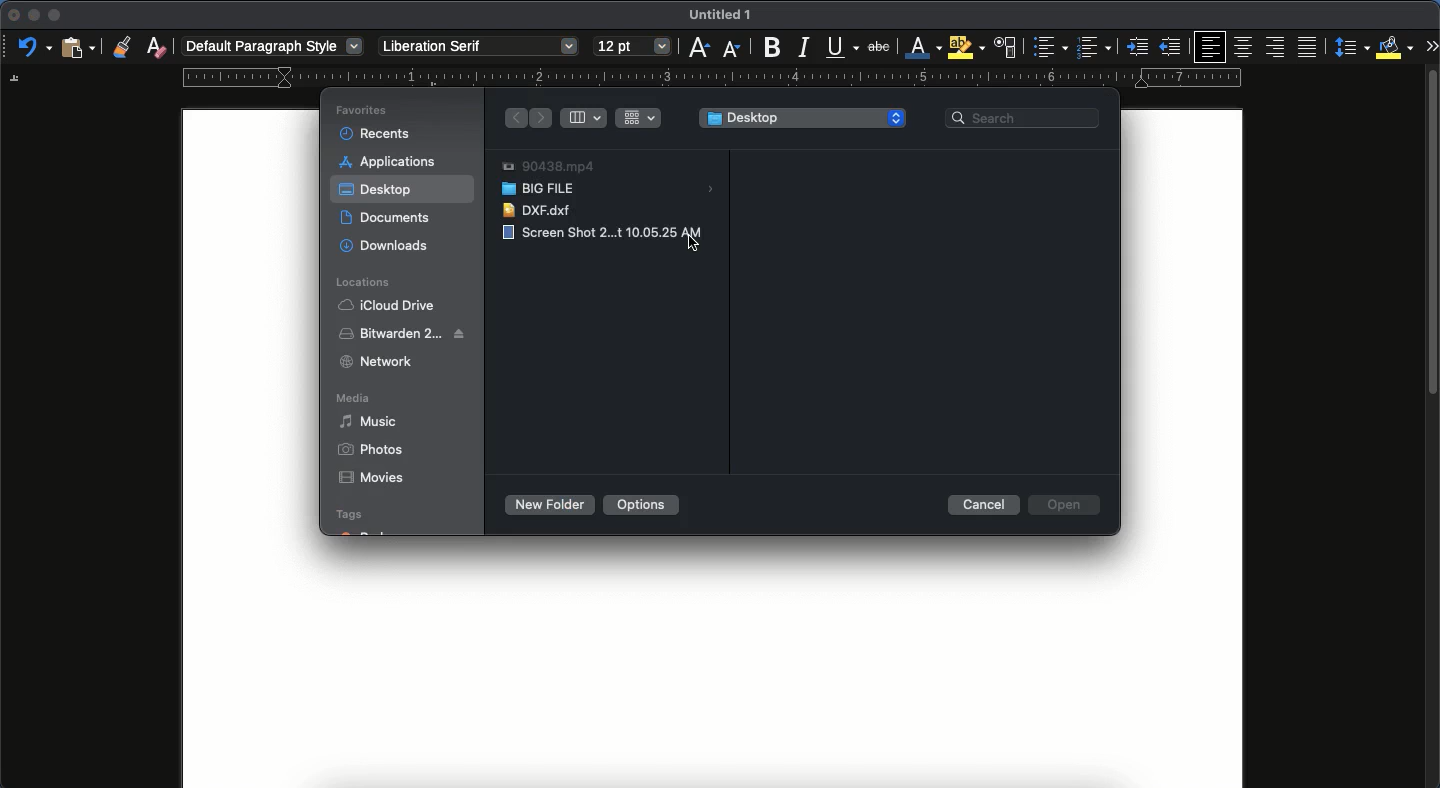  I want to click on column , so click(586, 117).